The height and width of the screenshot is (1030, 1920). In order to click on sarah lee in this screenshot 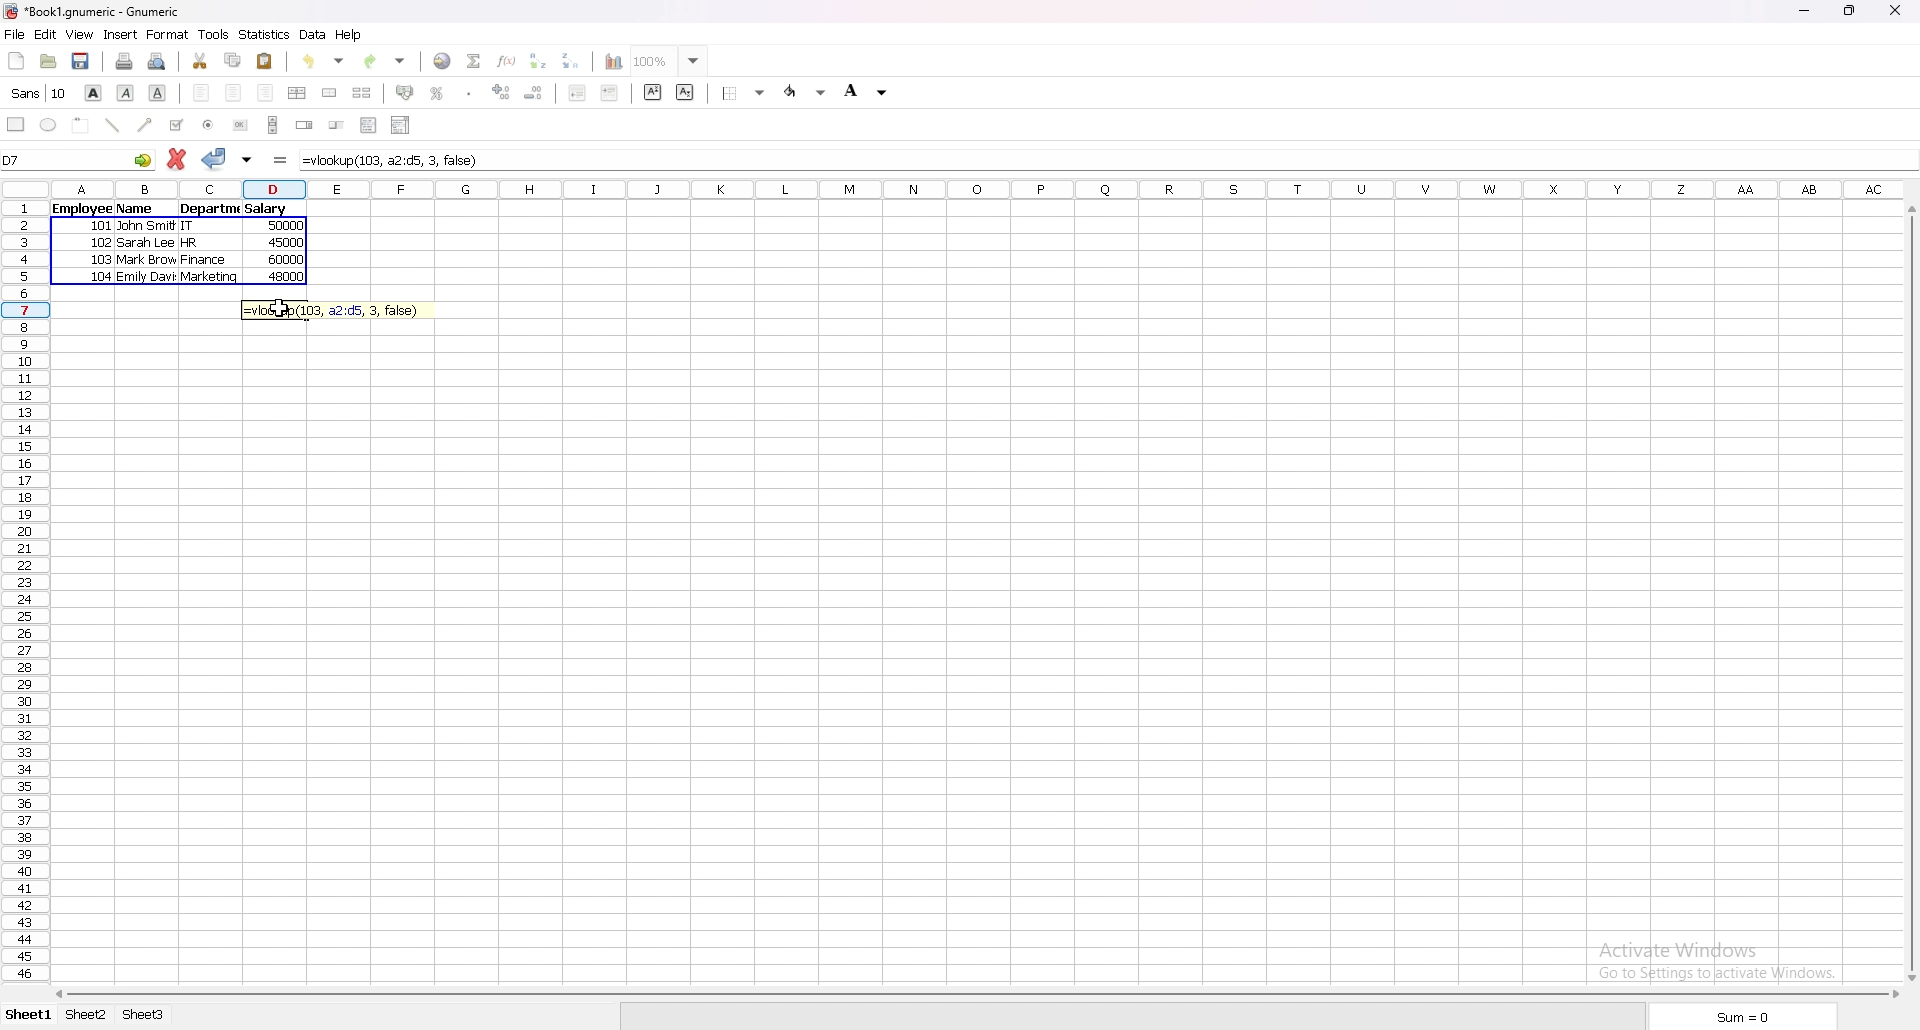, I will do `click(147, 243)`.